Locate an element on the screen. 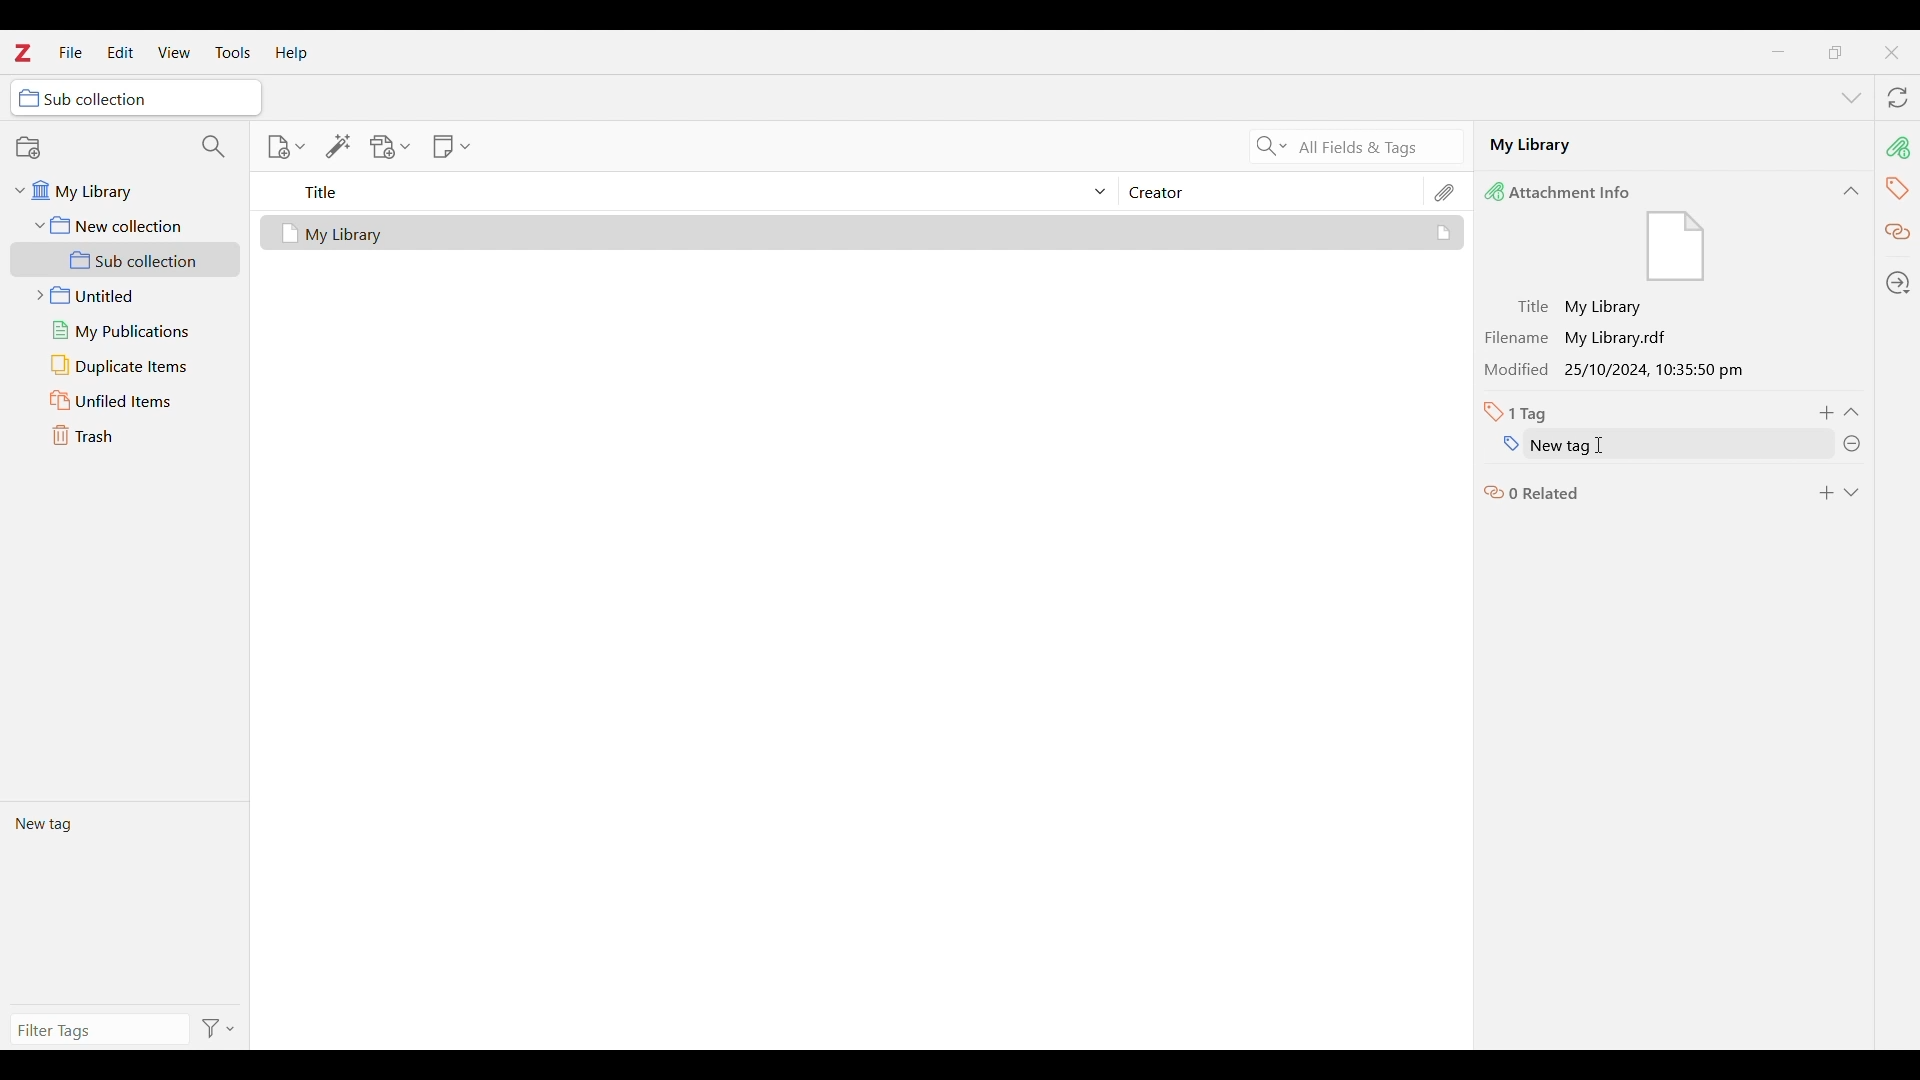  Search criteria options is located at coordinates (1272, 145).